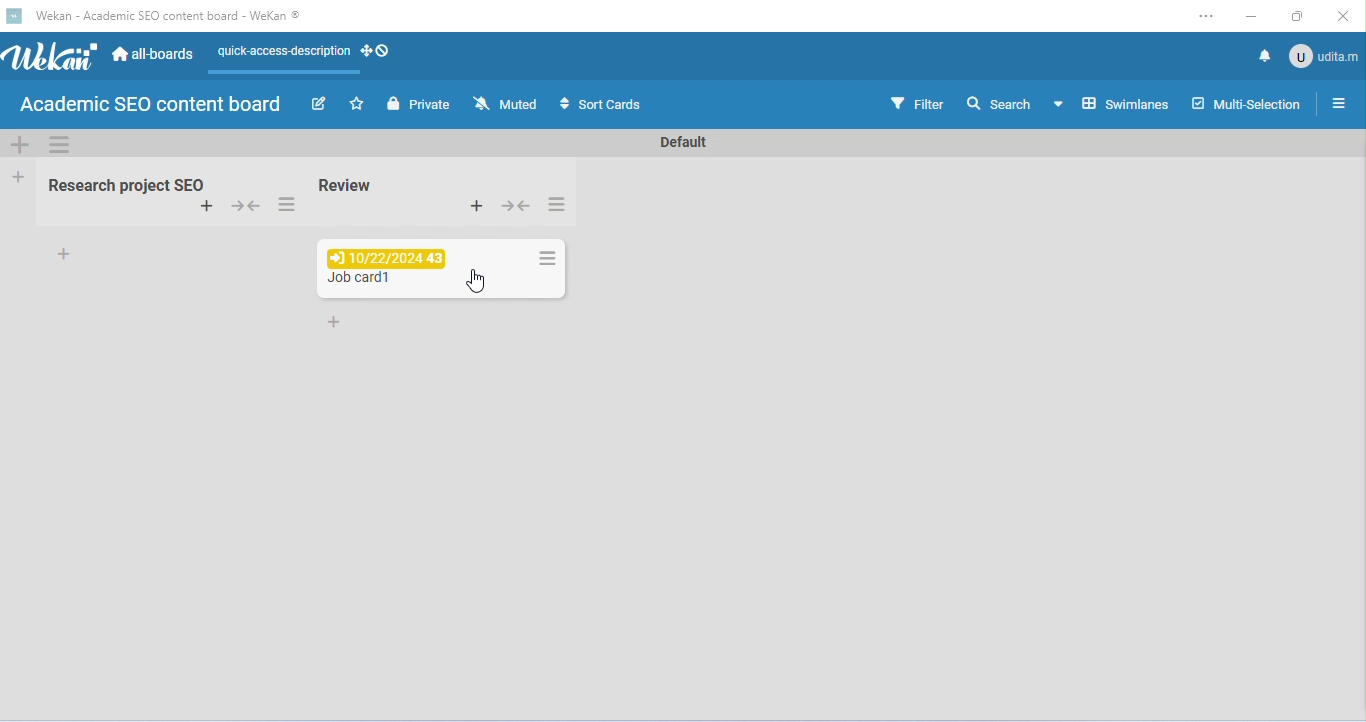 Image resolution: width=1366 pixels, height=722 pixels. What do you see at coordinates (361, 281) in the screenshot?
I see `card name` at bounding box center [361, 281].